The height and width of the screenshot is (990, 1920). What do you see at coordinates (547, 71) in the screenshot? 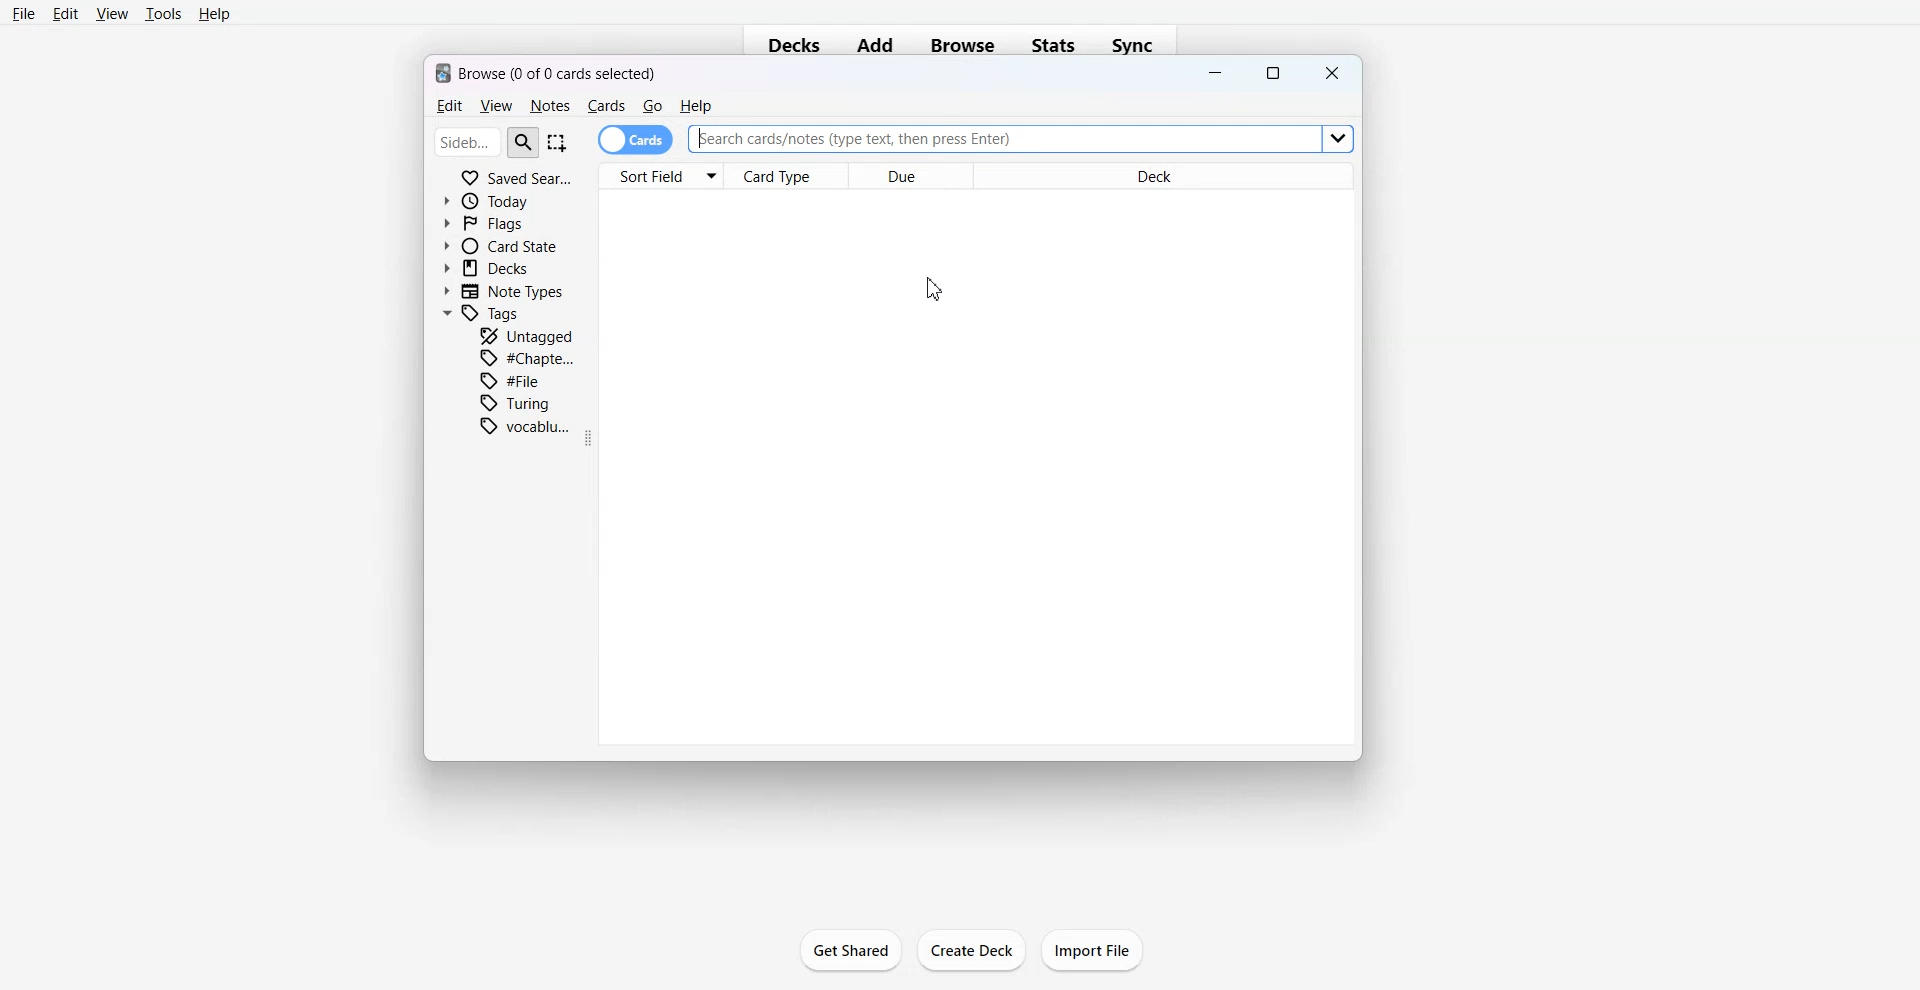
I see `Text` at bounding box center [547, 71].